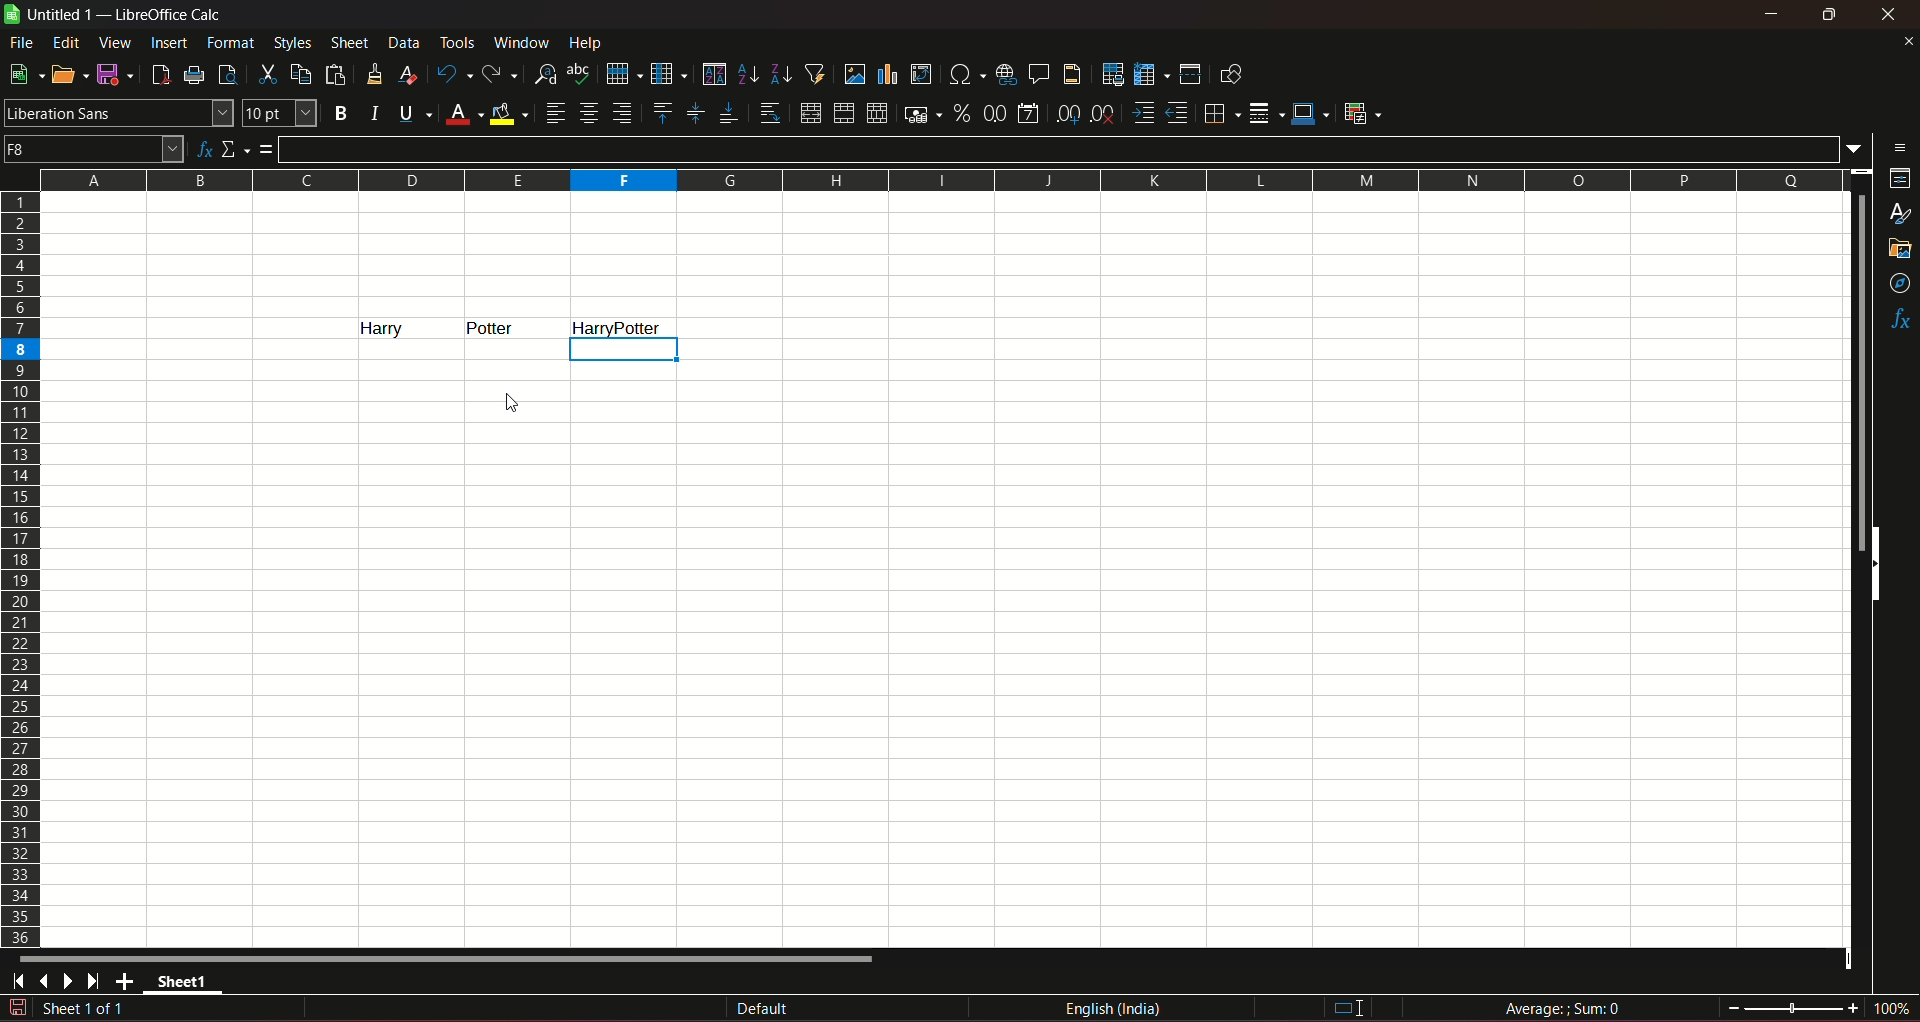 Image resolution: width=1920 pixels, height=1022 pixels. Describe the element at coordinates (23, 42) in the screenshot. I see `file` at that location.